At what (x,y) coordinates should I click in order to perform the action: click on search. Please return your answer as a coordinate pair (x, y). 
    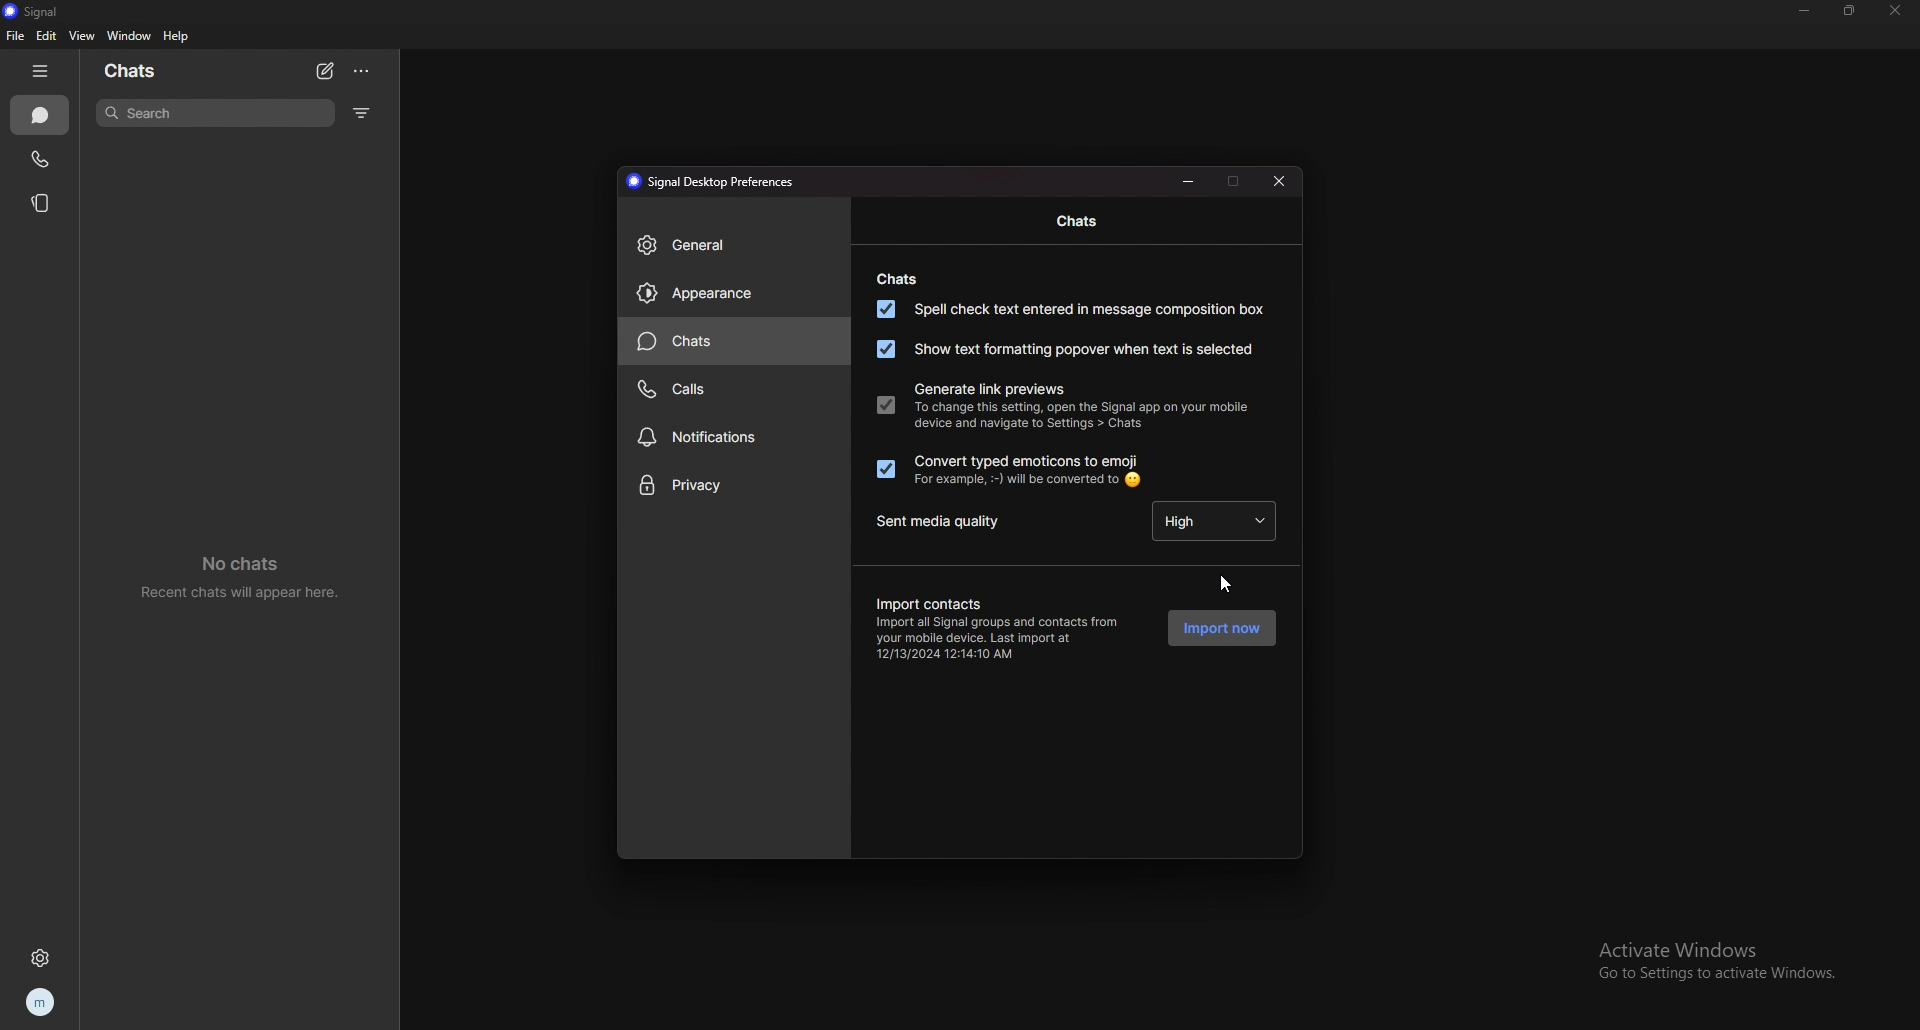
    Looking at the image, I should click on (215, 113).